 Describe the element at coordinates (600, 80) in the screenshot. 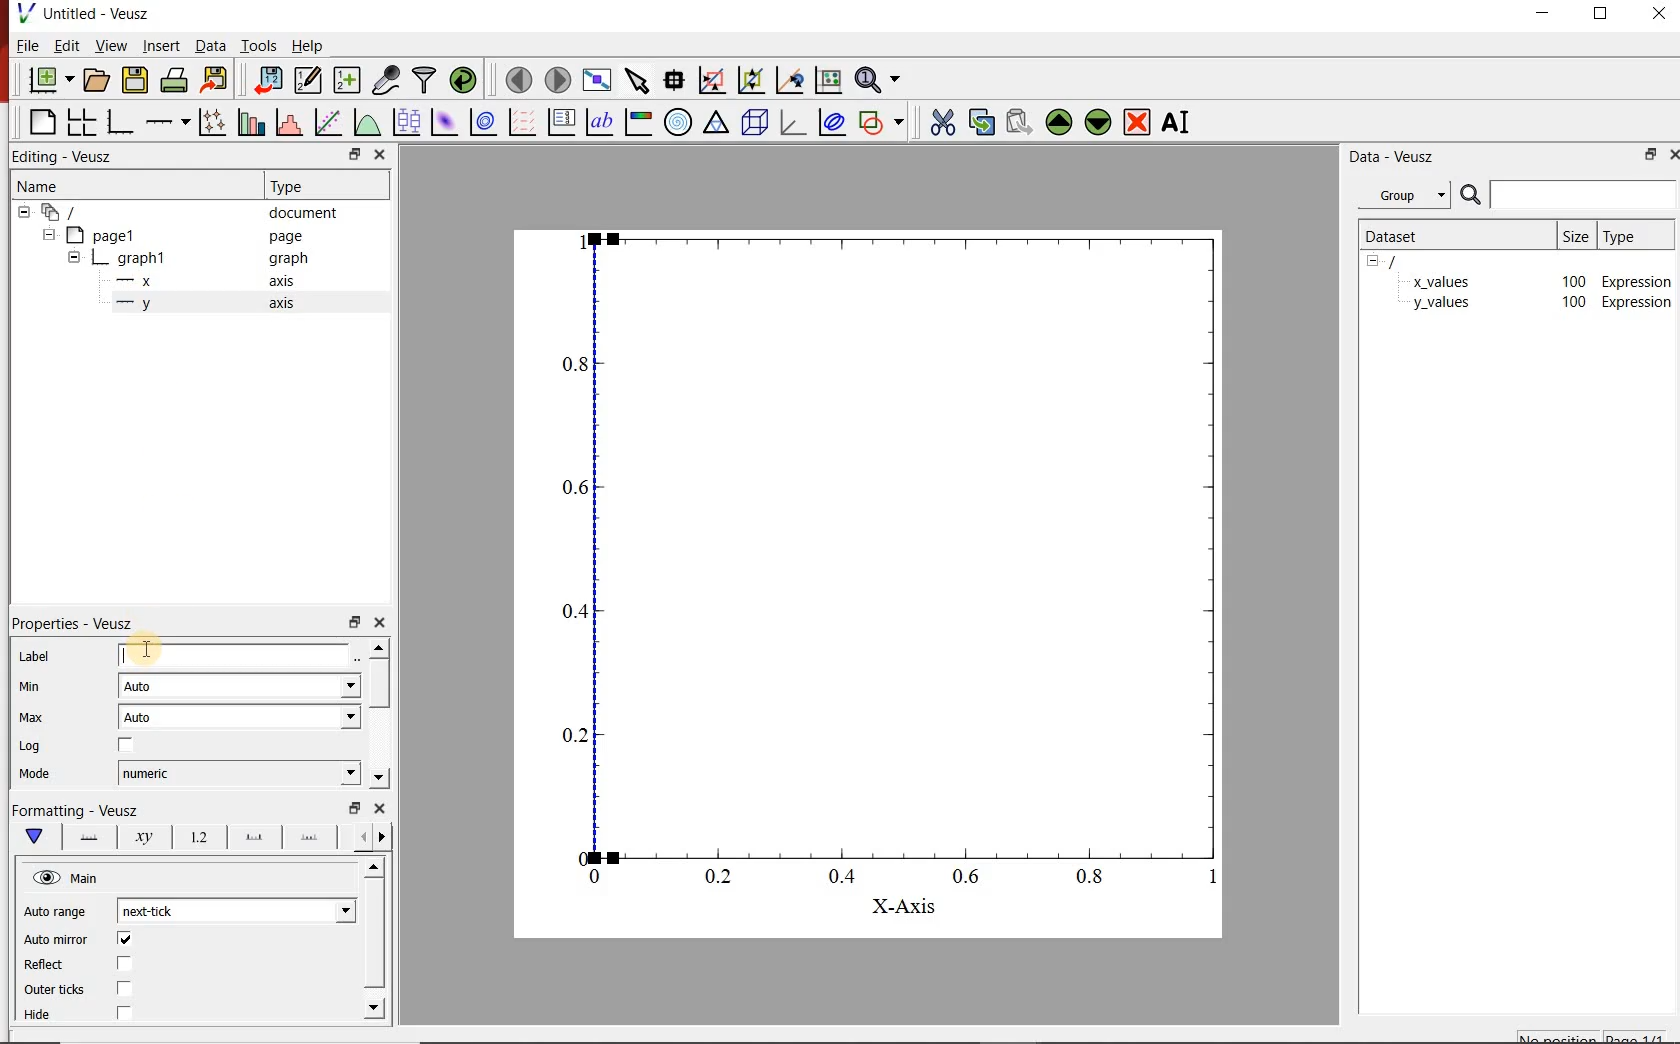

I see `view plot fullscreen` at that location.